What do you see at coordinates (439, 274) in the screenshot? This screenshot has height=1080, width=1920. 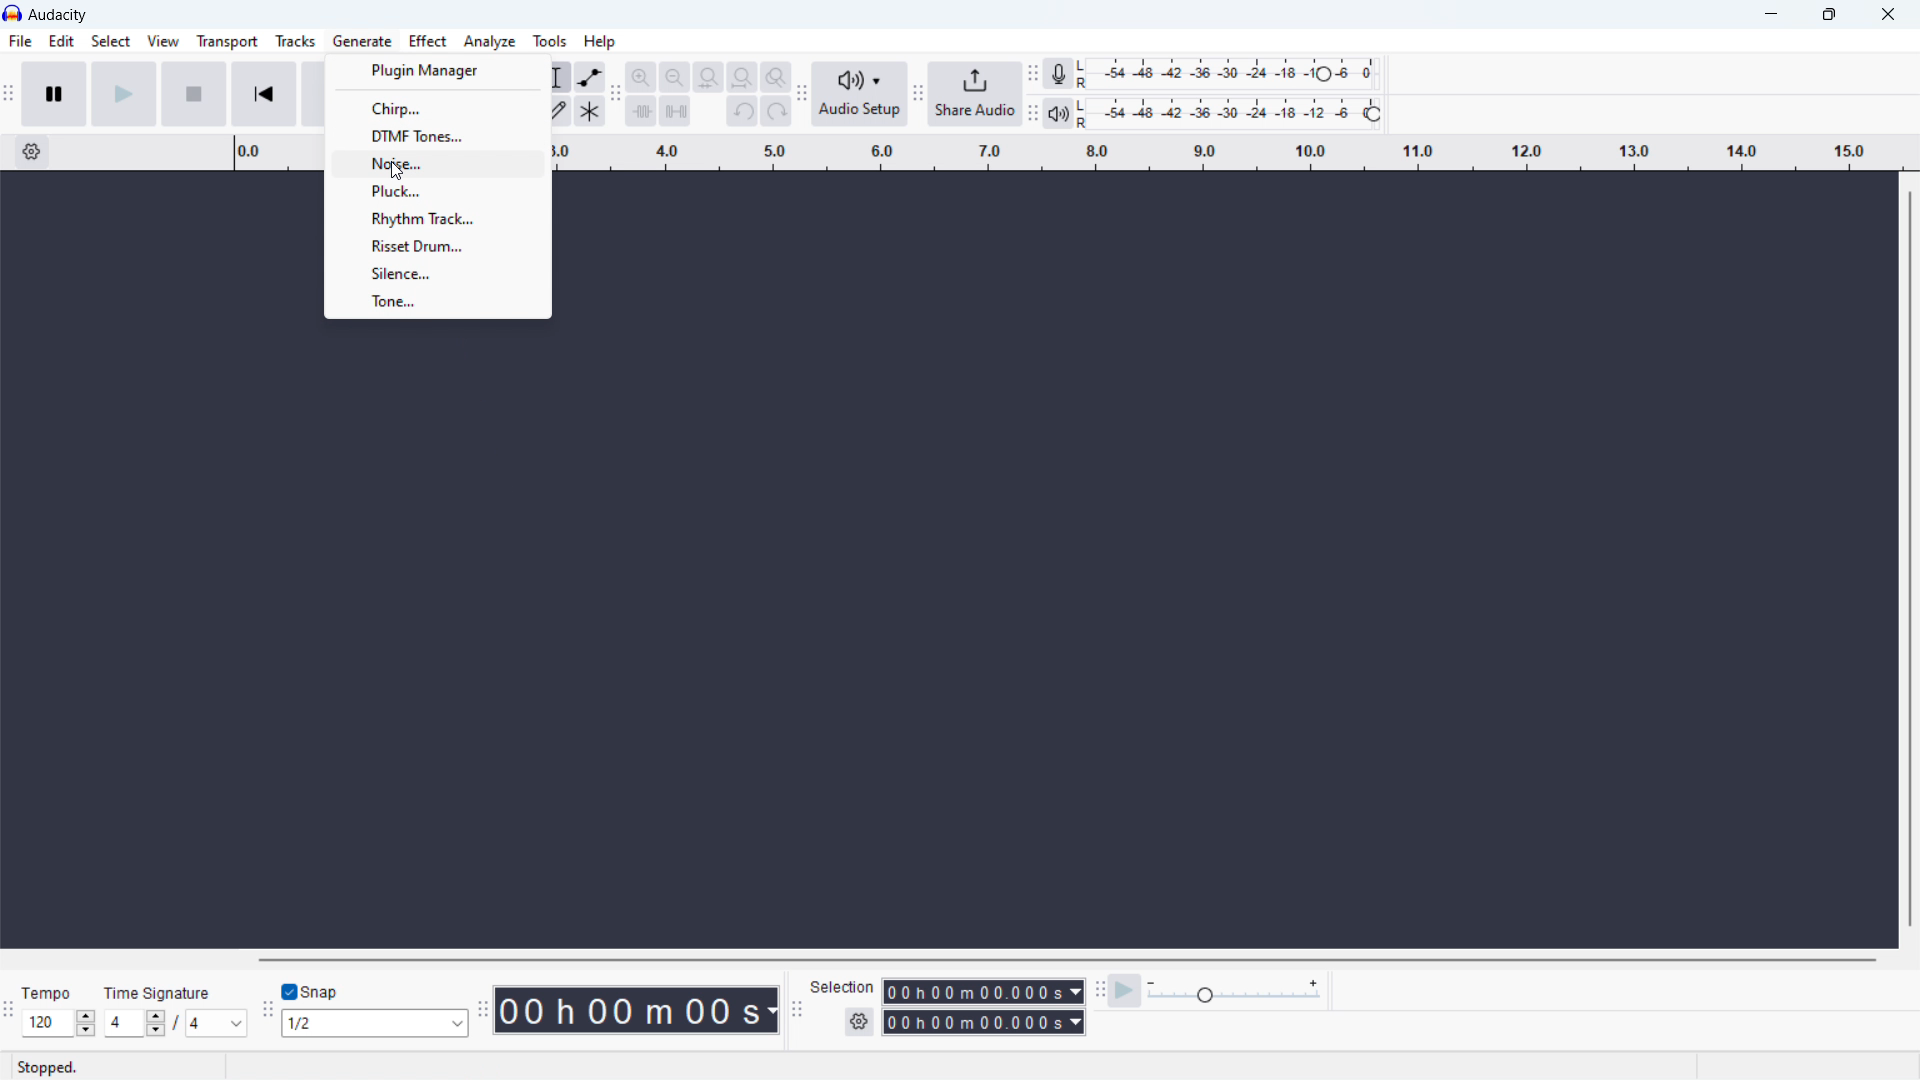 I see `silence` at bounding box center [439, 274].